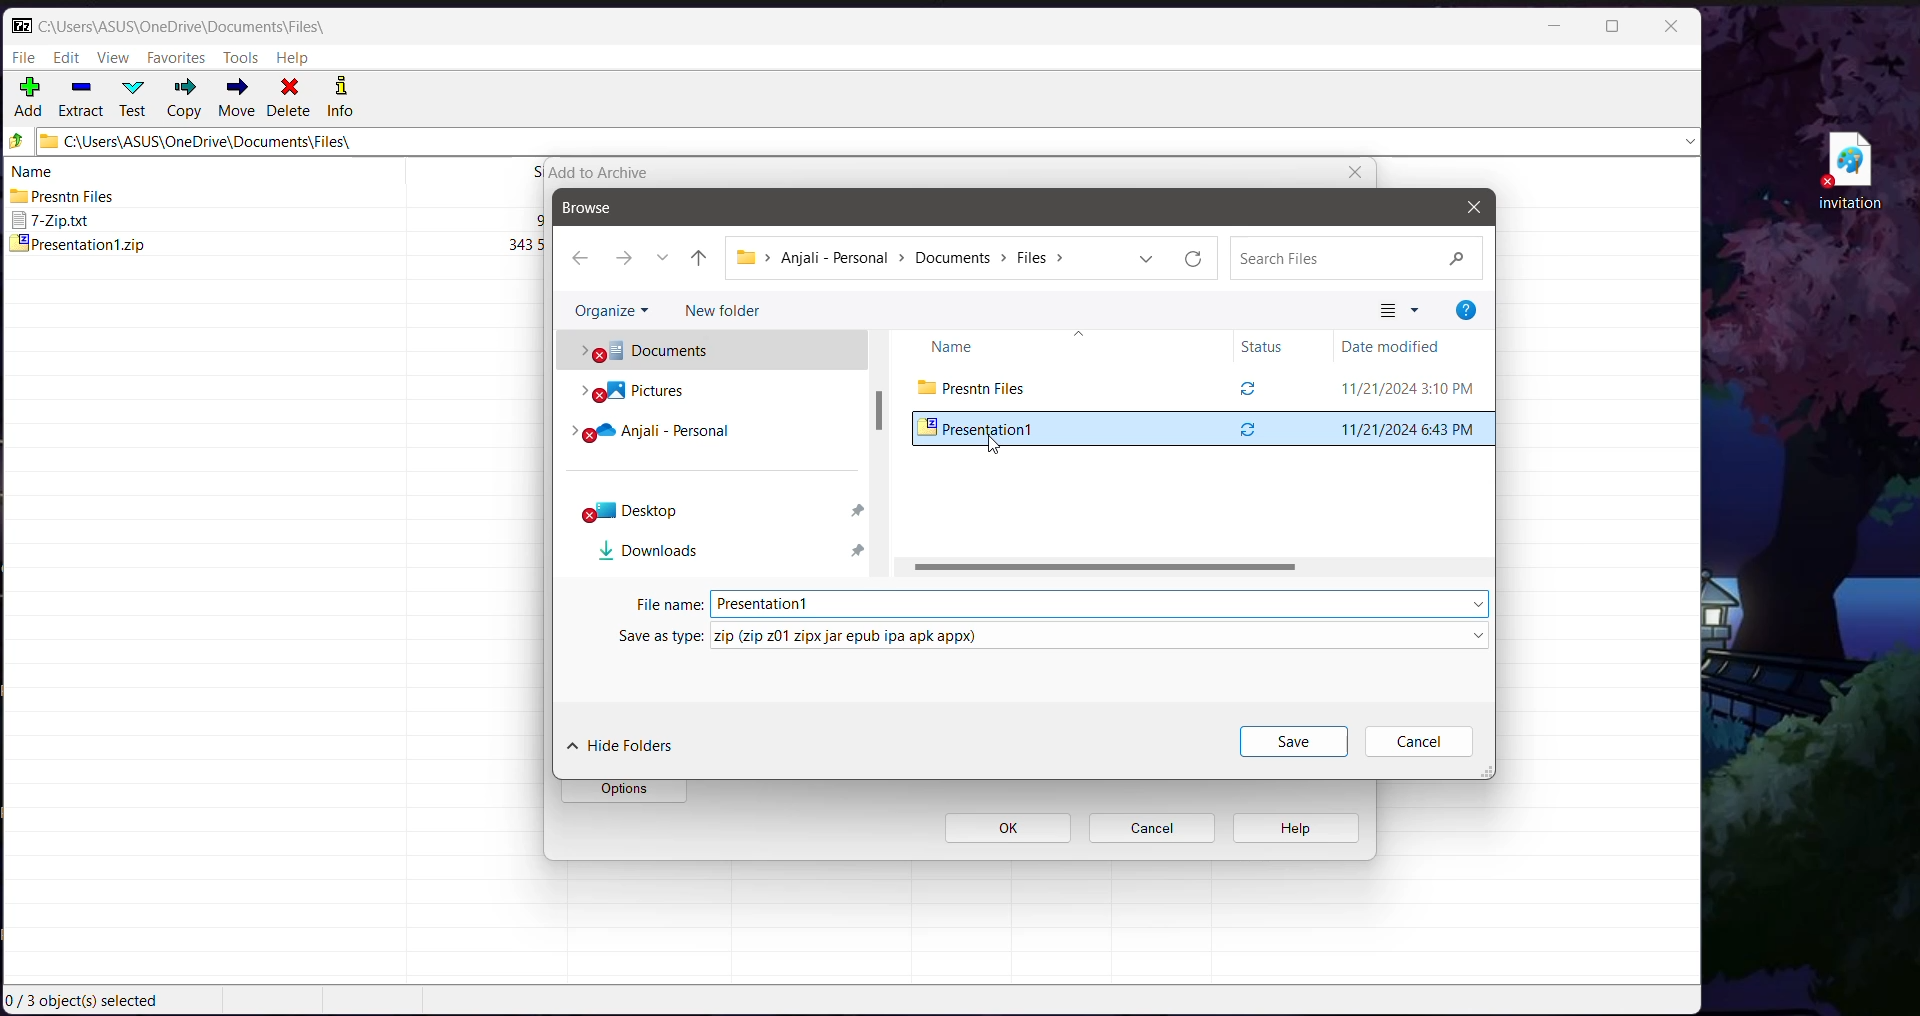 The image size is (1920, 1016). What do you see at coordinates (1139, 258) in the screenshot?
I see `Previous locations` at bounding box center [1139, 258].